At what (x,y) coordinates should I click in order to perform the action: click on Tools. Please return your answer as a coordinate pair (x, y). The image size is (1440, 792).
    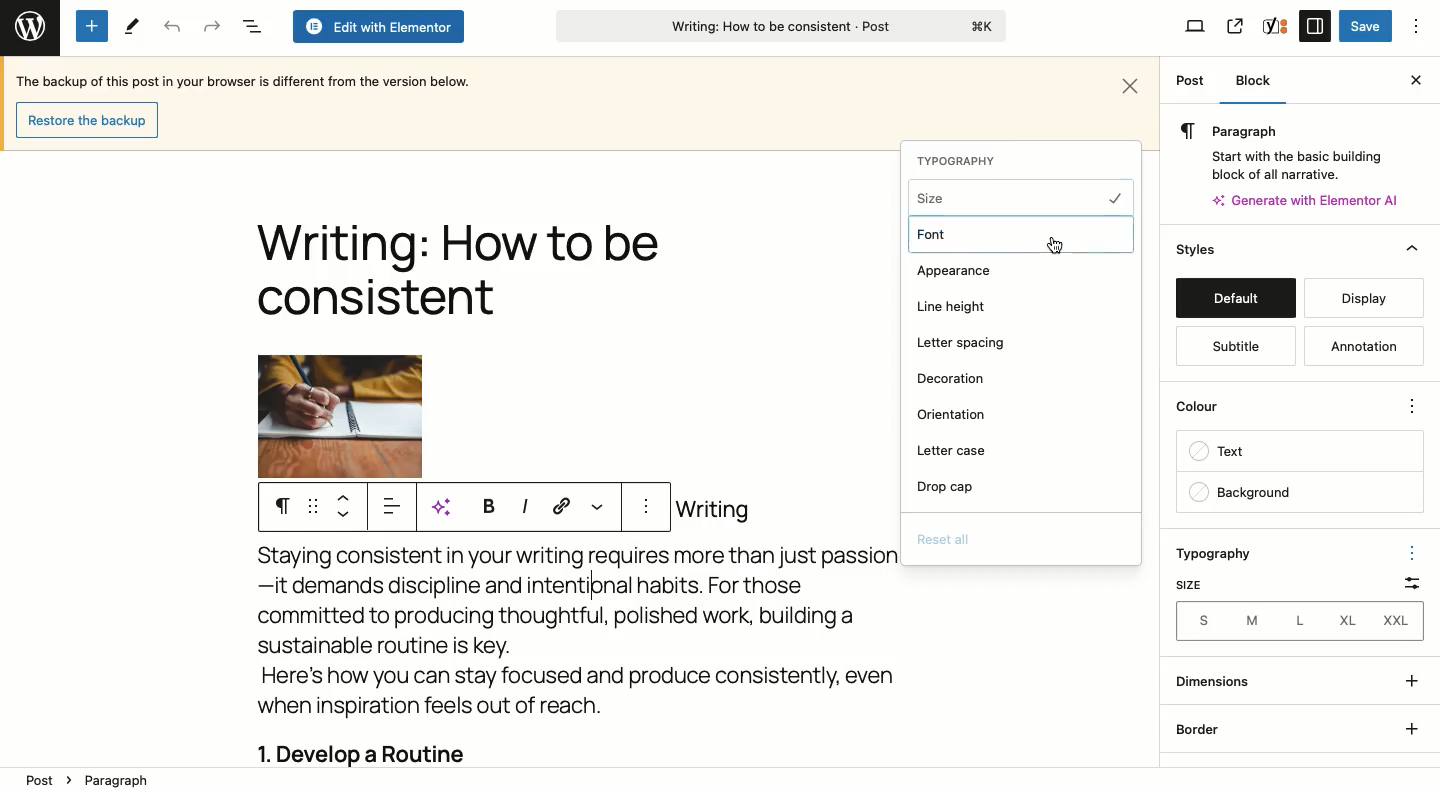
    Looking at the image, I should click on (130, 27).